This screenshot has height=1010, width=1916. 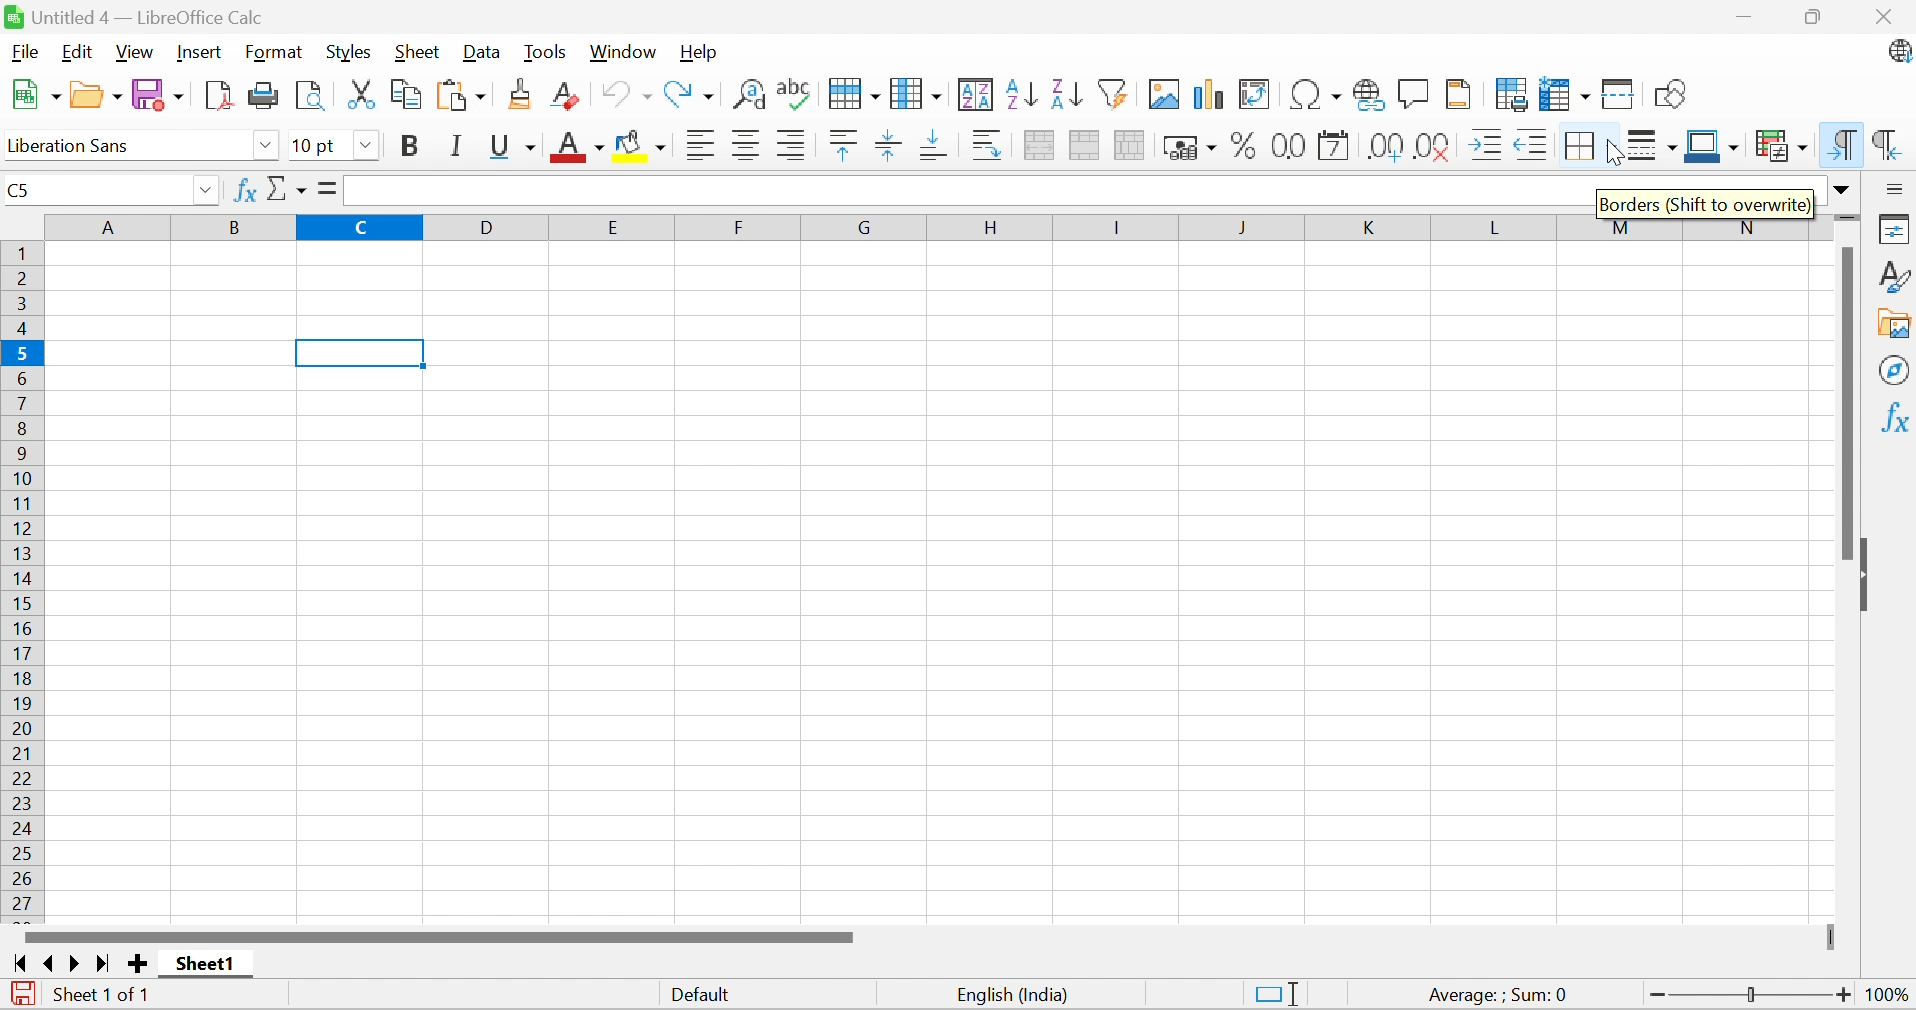 I want to click on Scroll to first sheet, so click(x=22, y=964).